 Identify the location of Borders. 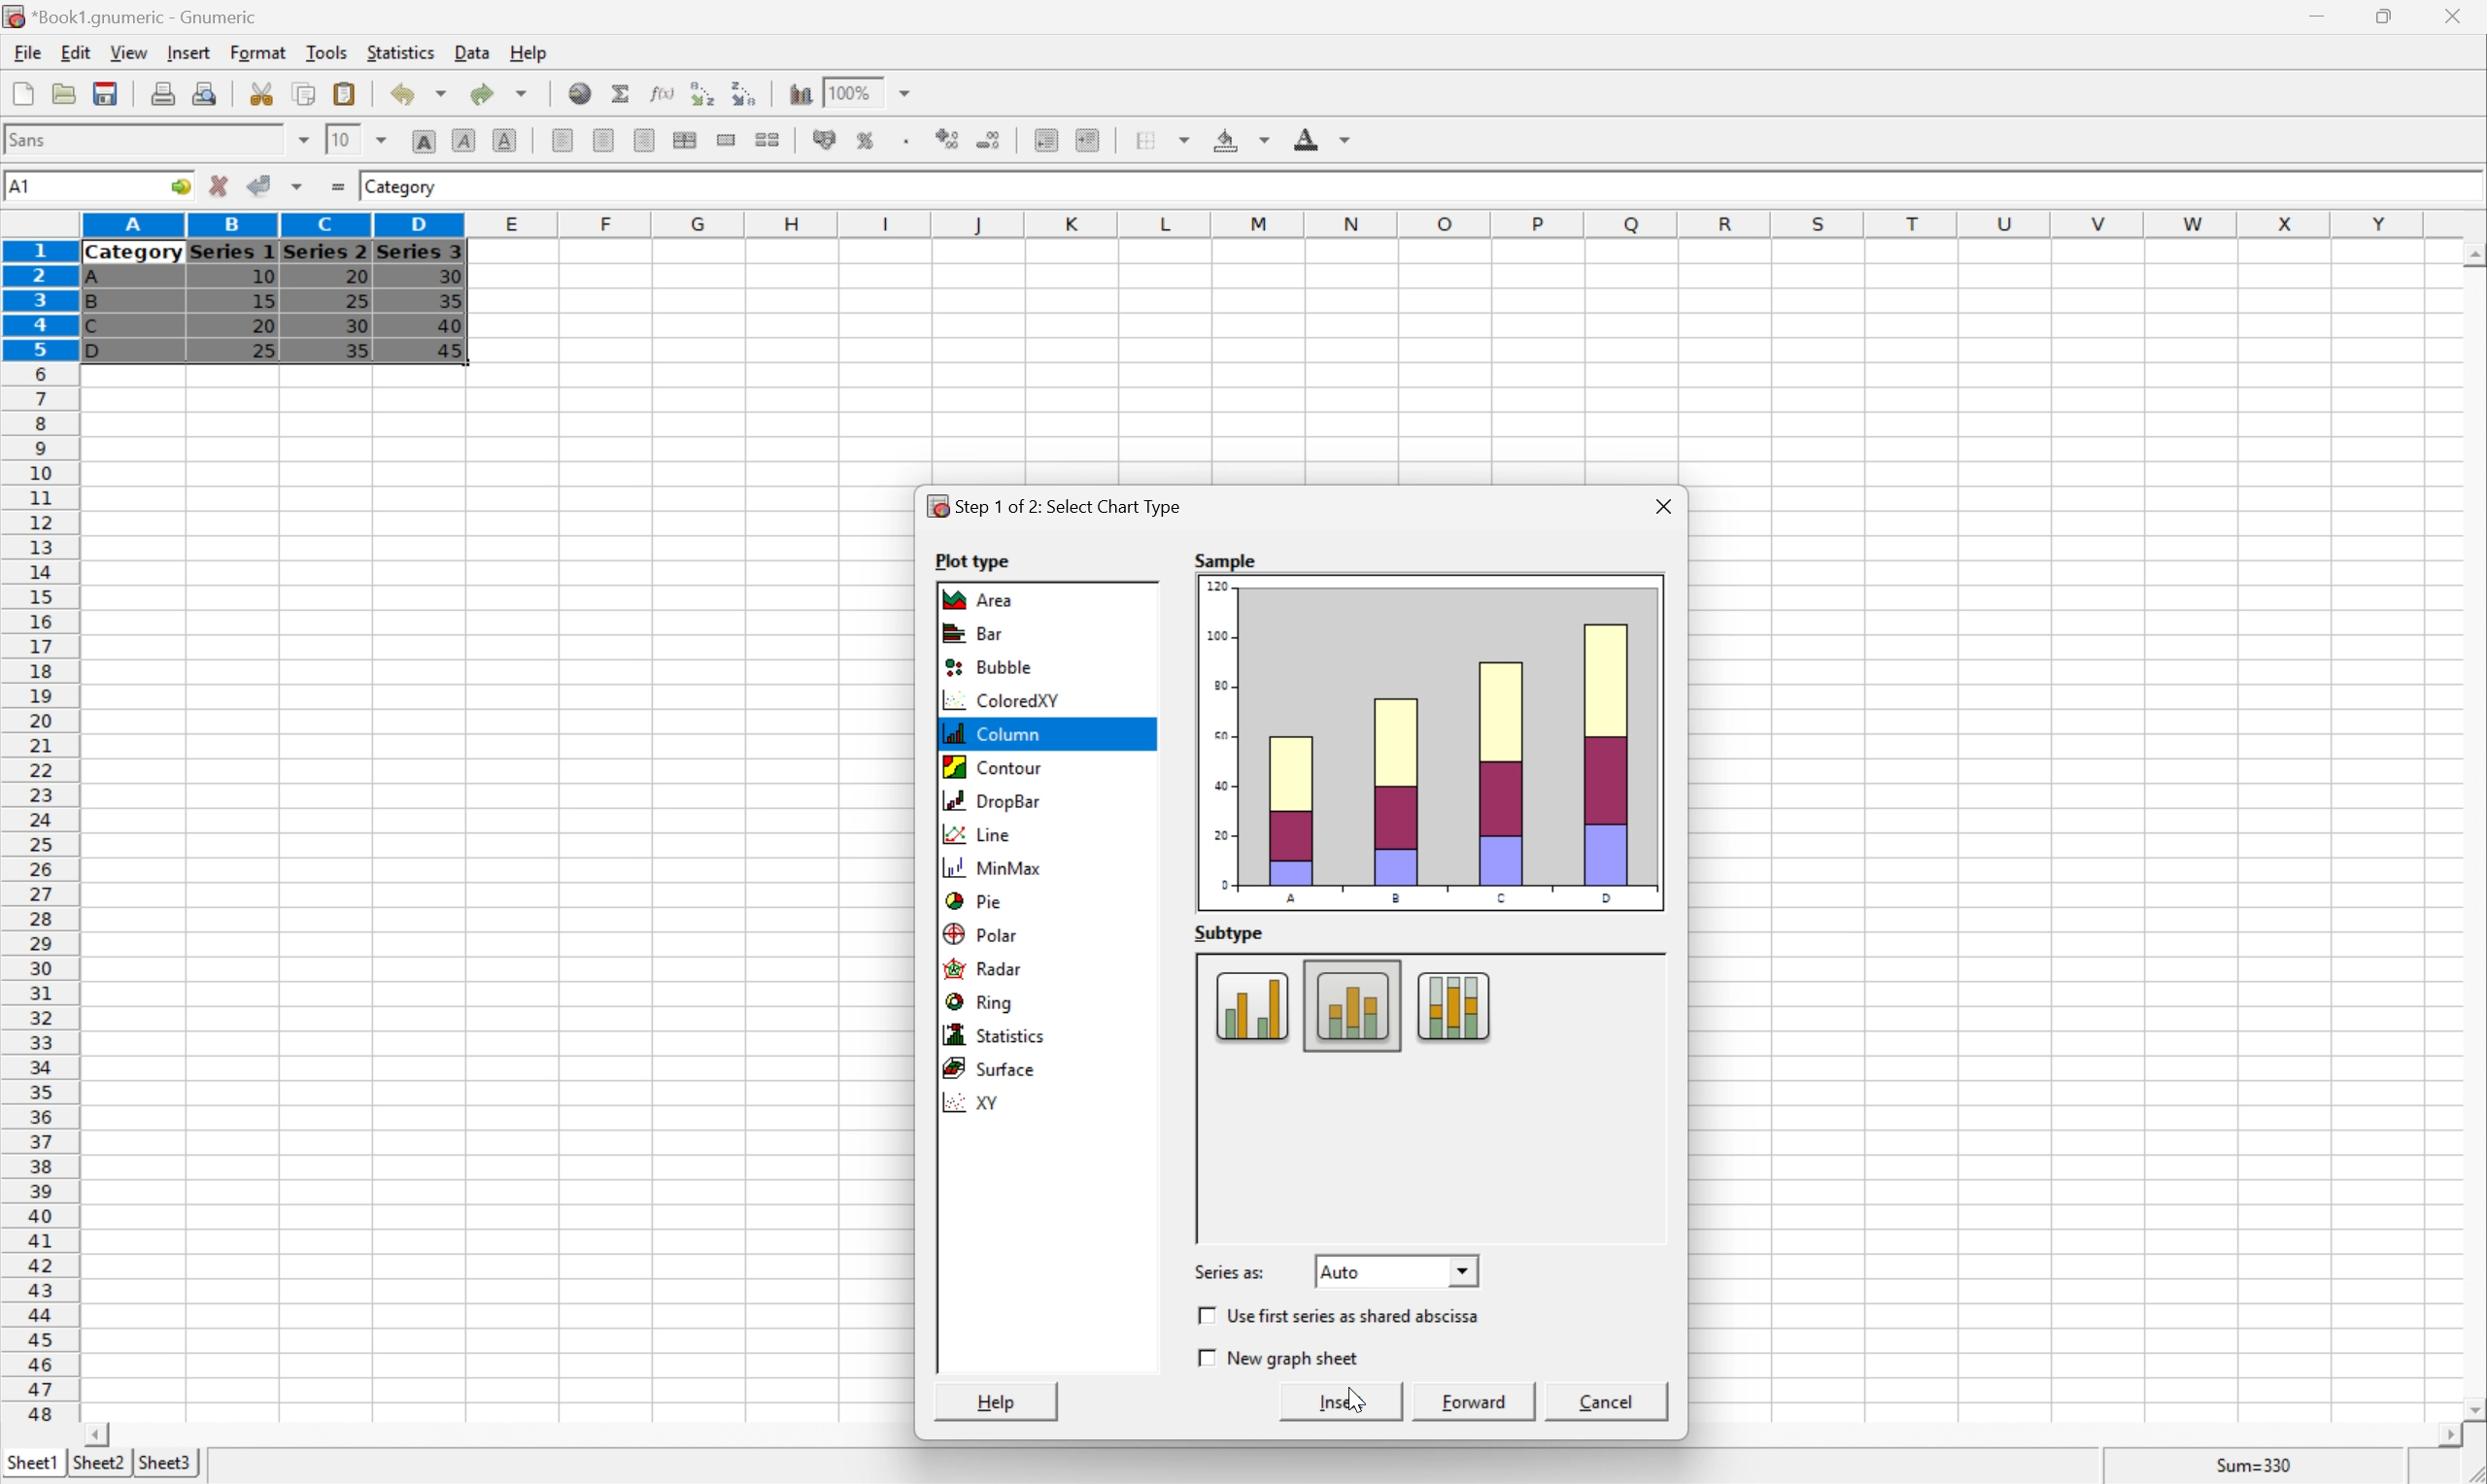
(1168, 138).